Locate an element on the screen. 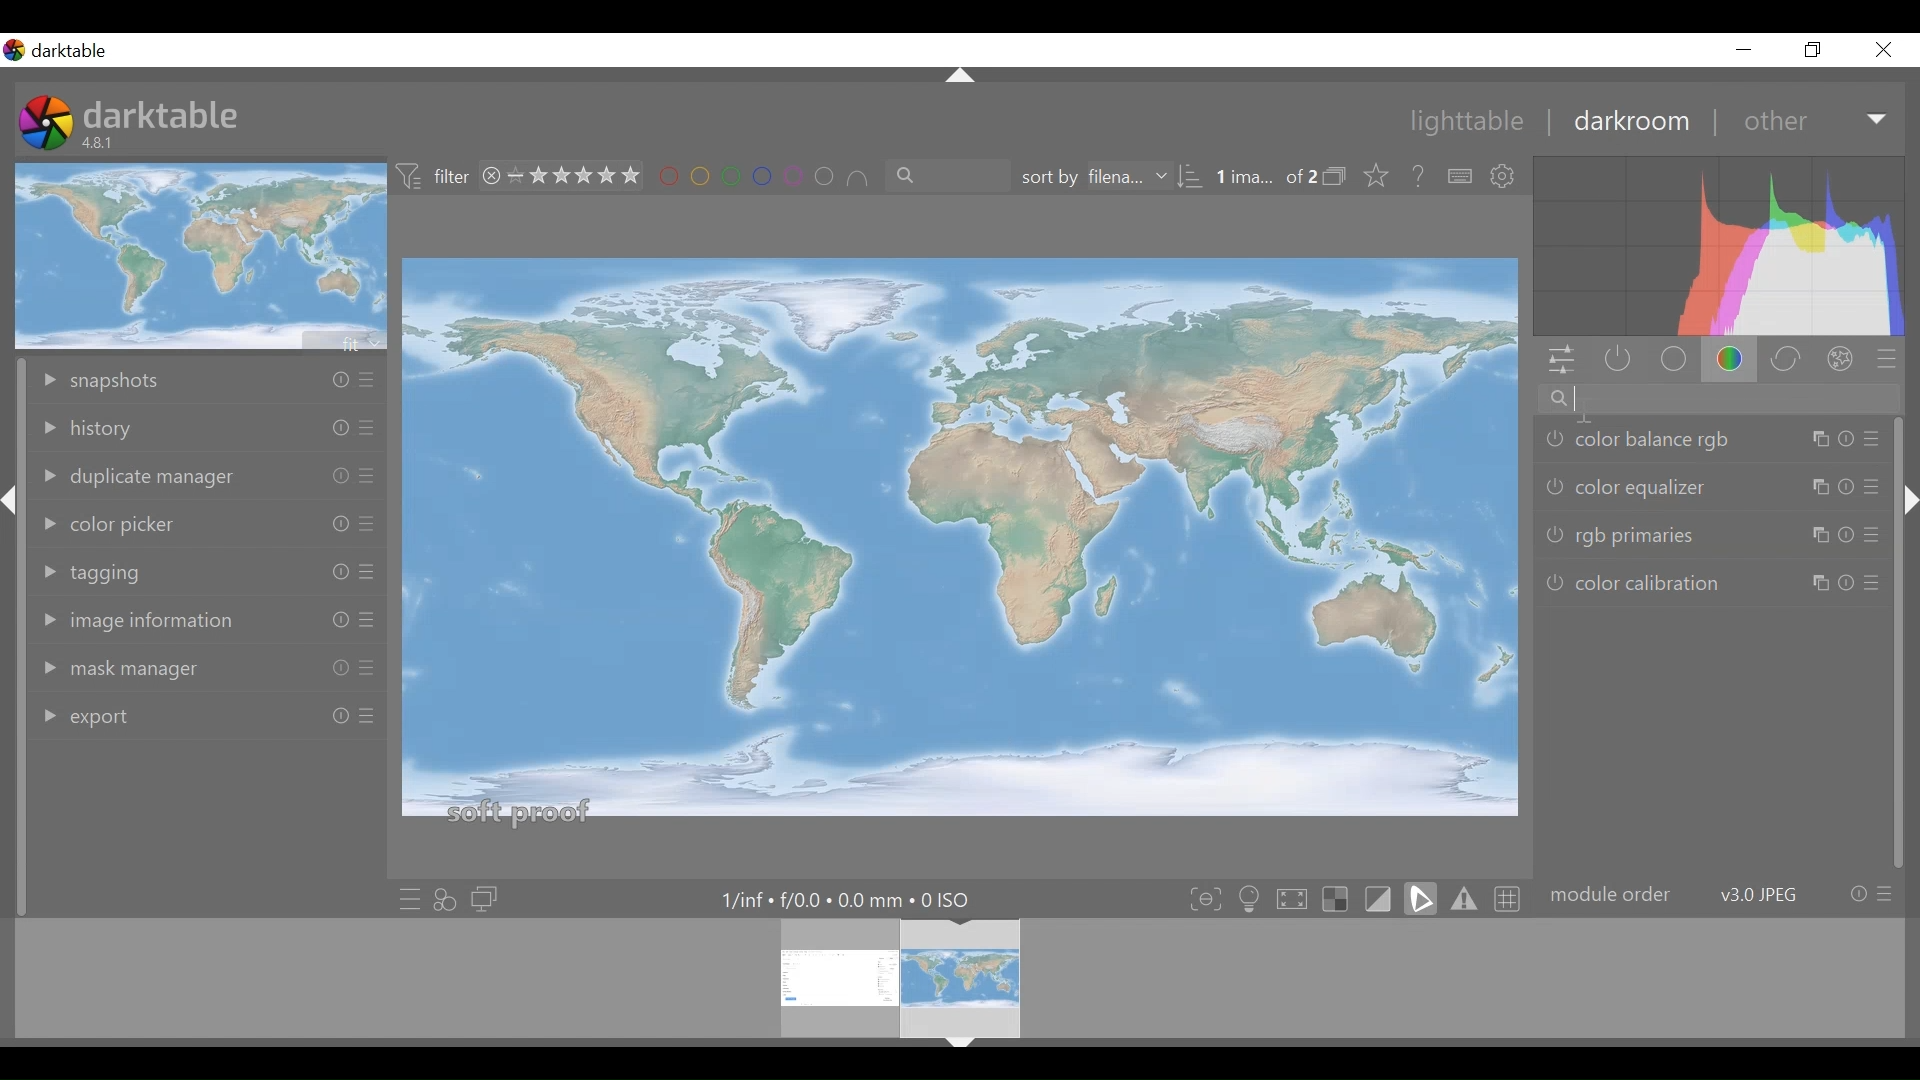 This screenshot has width=1920, height=1080. Maximum Exposure is located at coordinates (855, 900).